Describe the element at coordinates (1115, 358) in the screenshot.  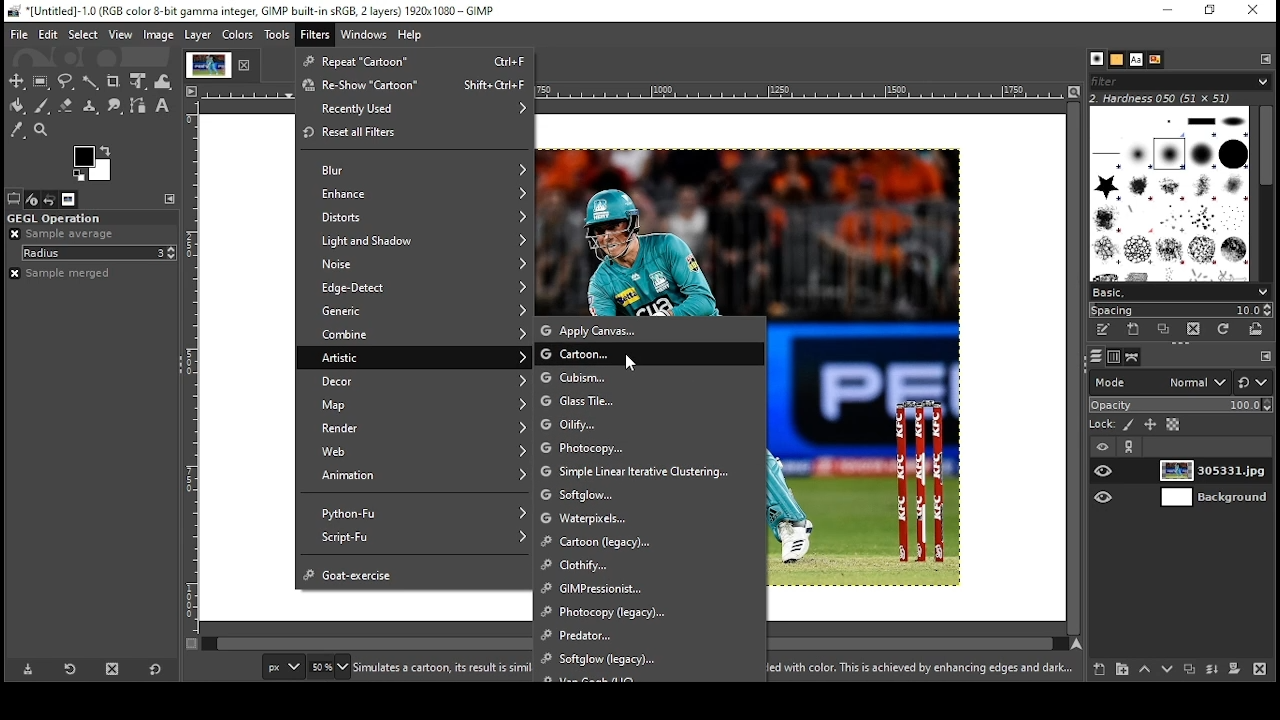
I see `channels` at that location.